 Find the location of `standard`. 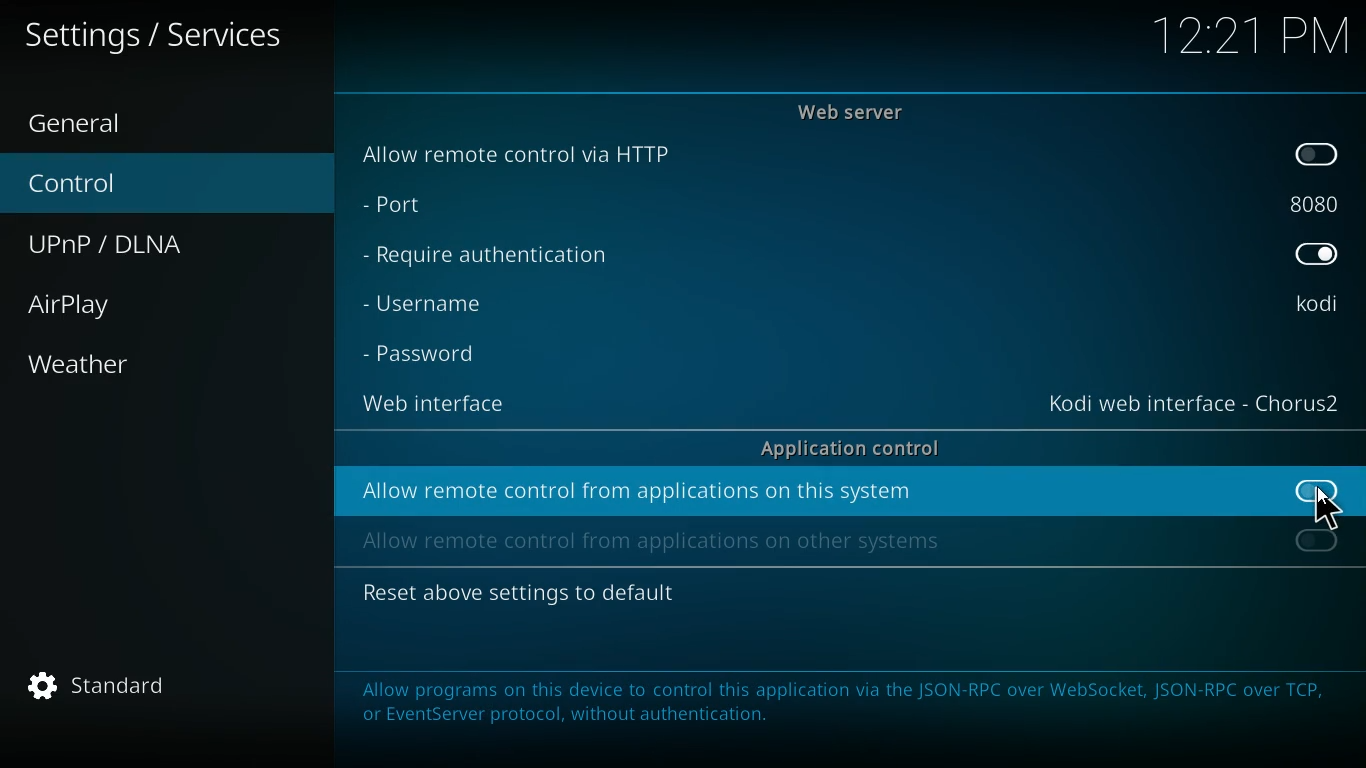

standard is located at coordinates (122, 691).